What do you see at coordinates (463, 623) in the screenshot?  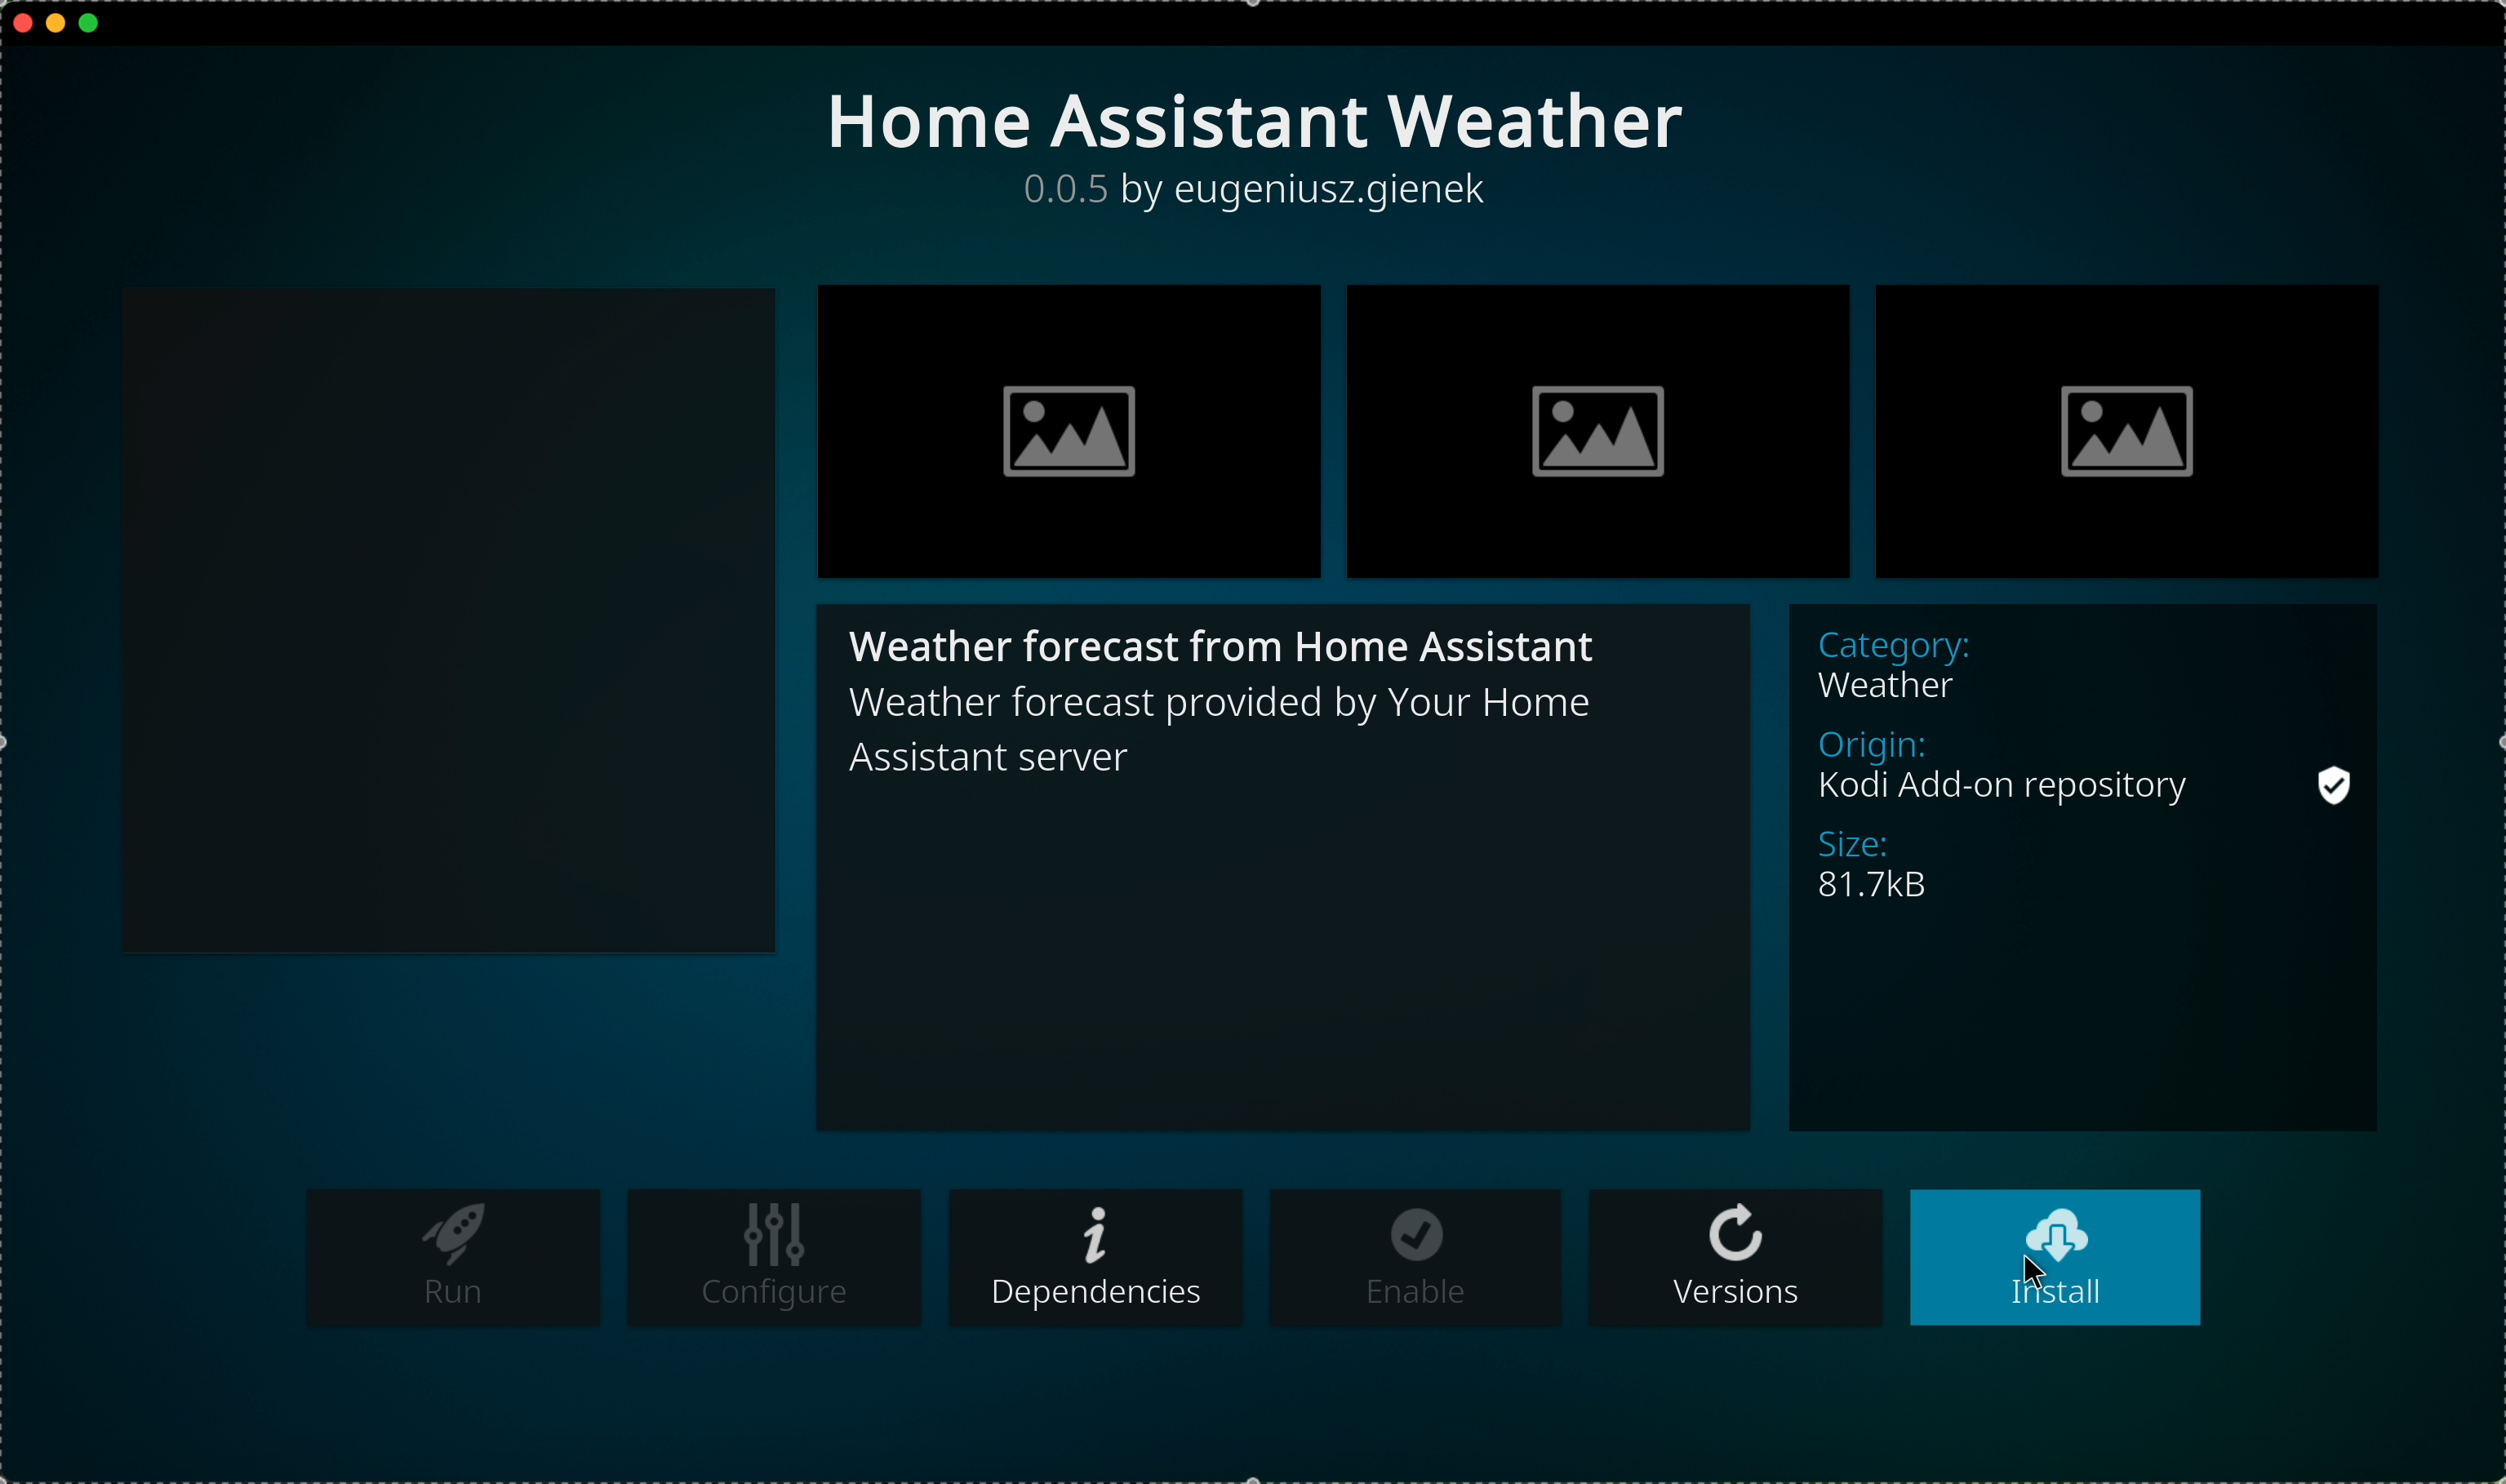 I see `black square` at bounding box center [463, 623].